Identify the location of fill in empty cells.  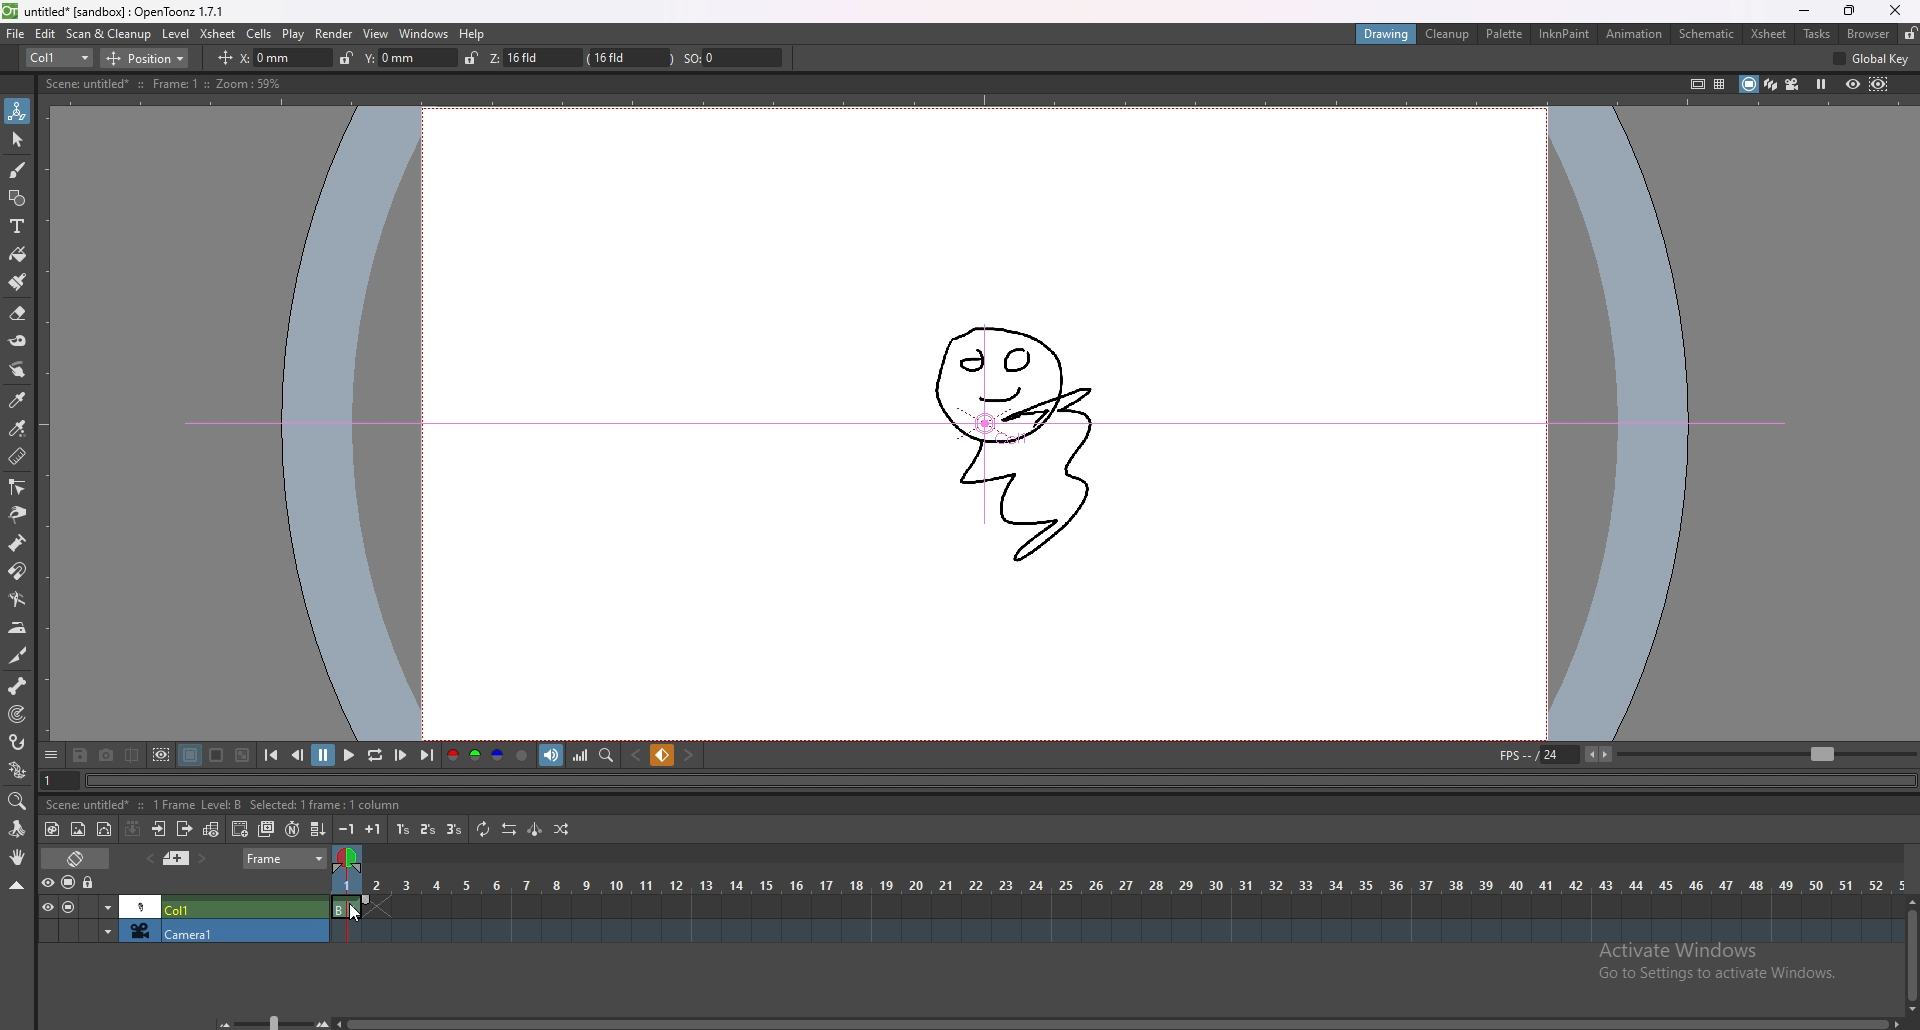
(321, 830).